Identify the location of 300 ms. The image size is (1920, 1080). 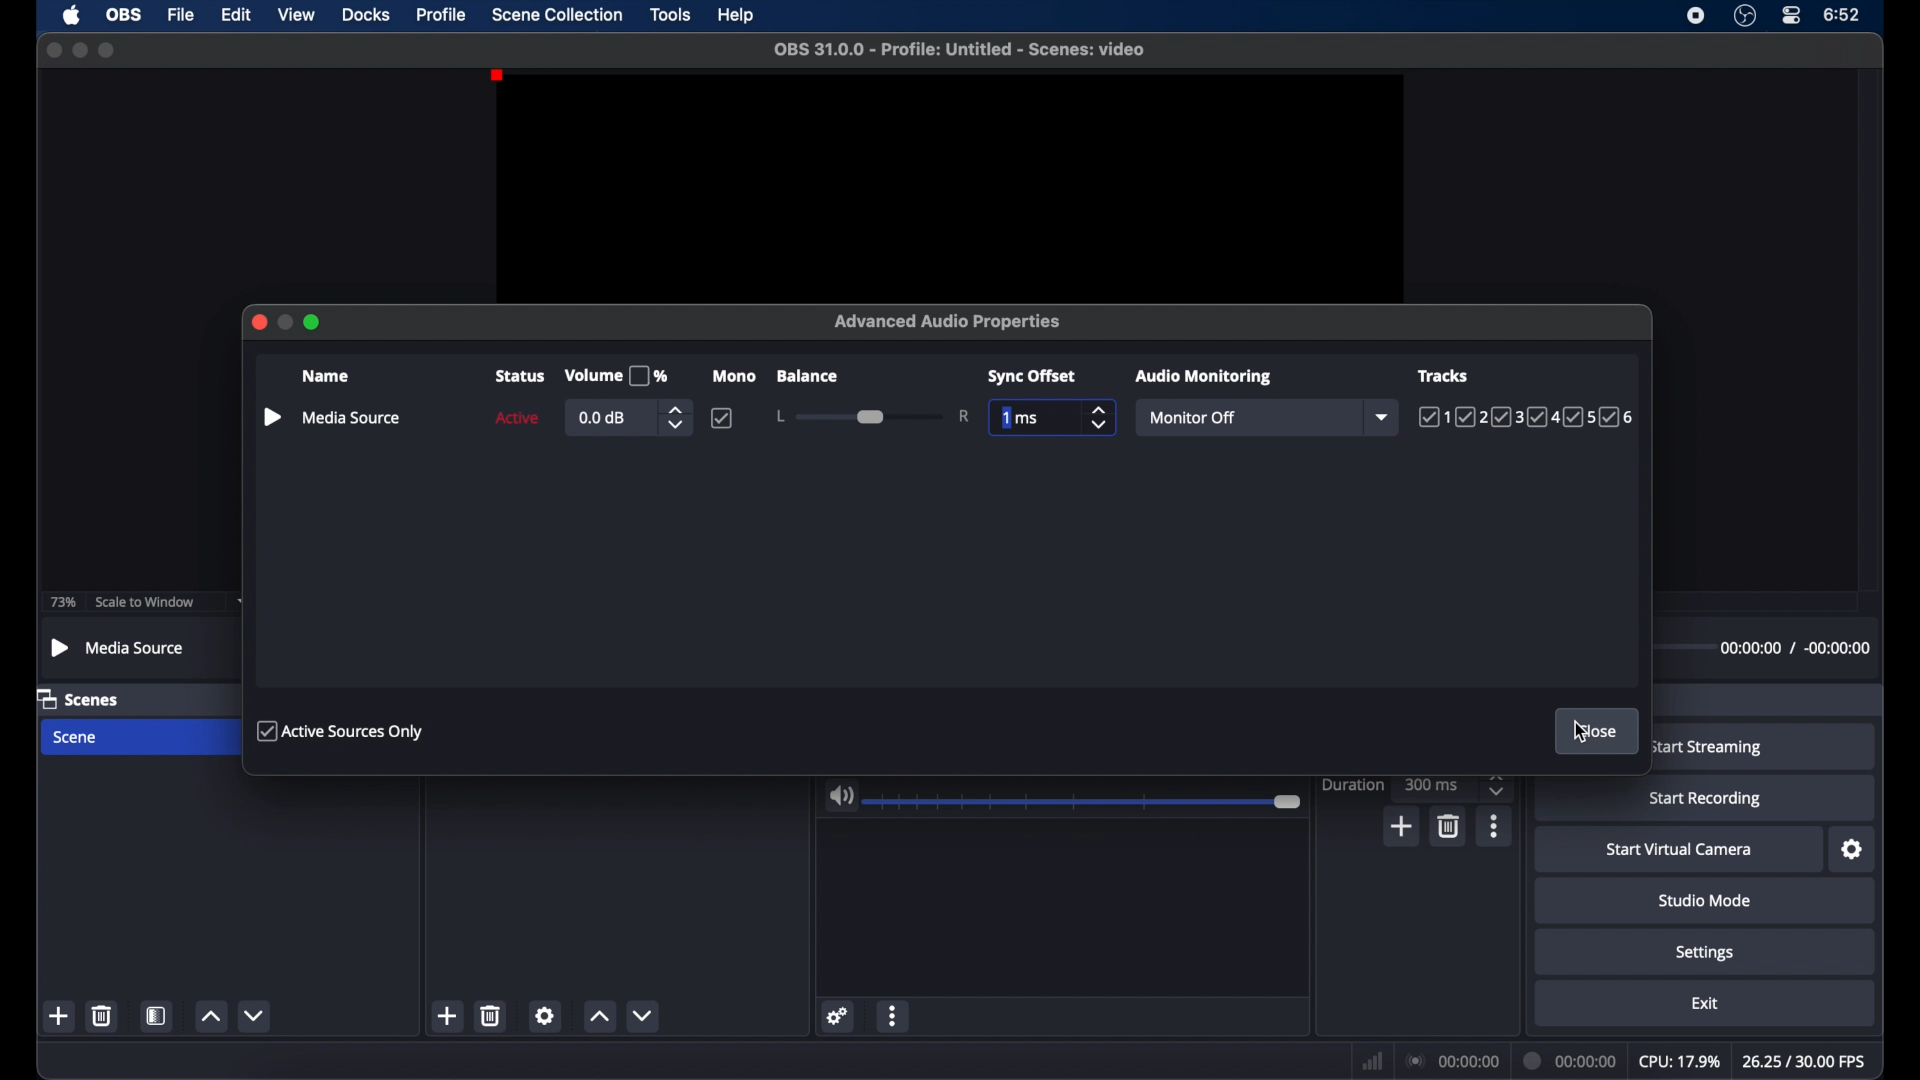
(1432, 783).